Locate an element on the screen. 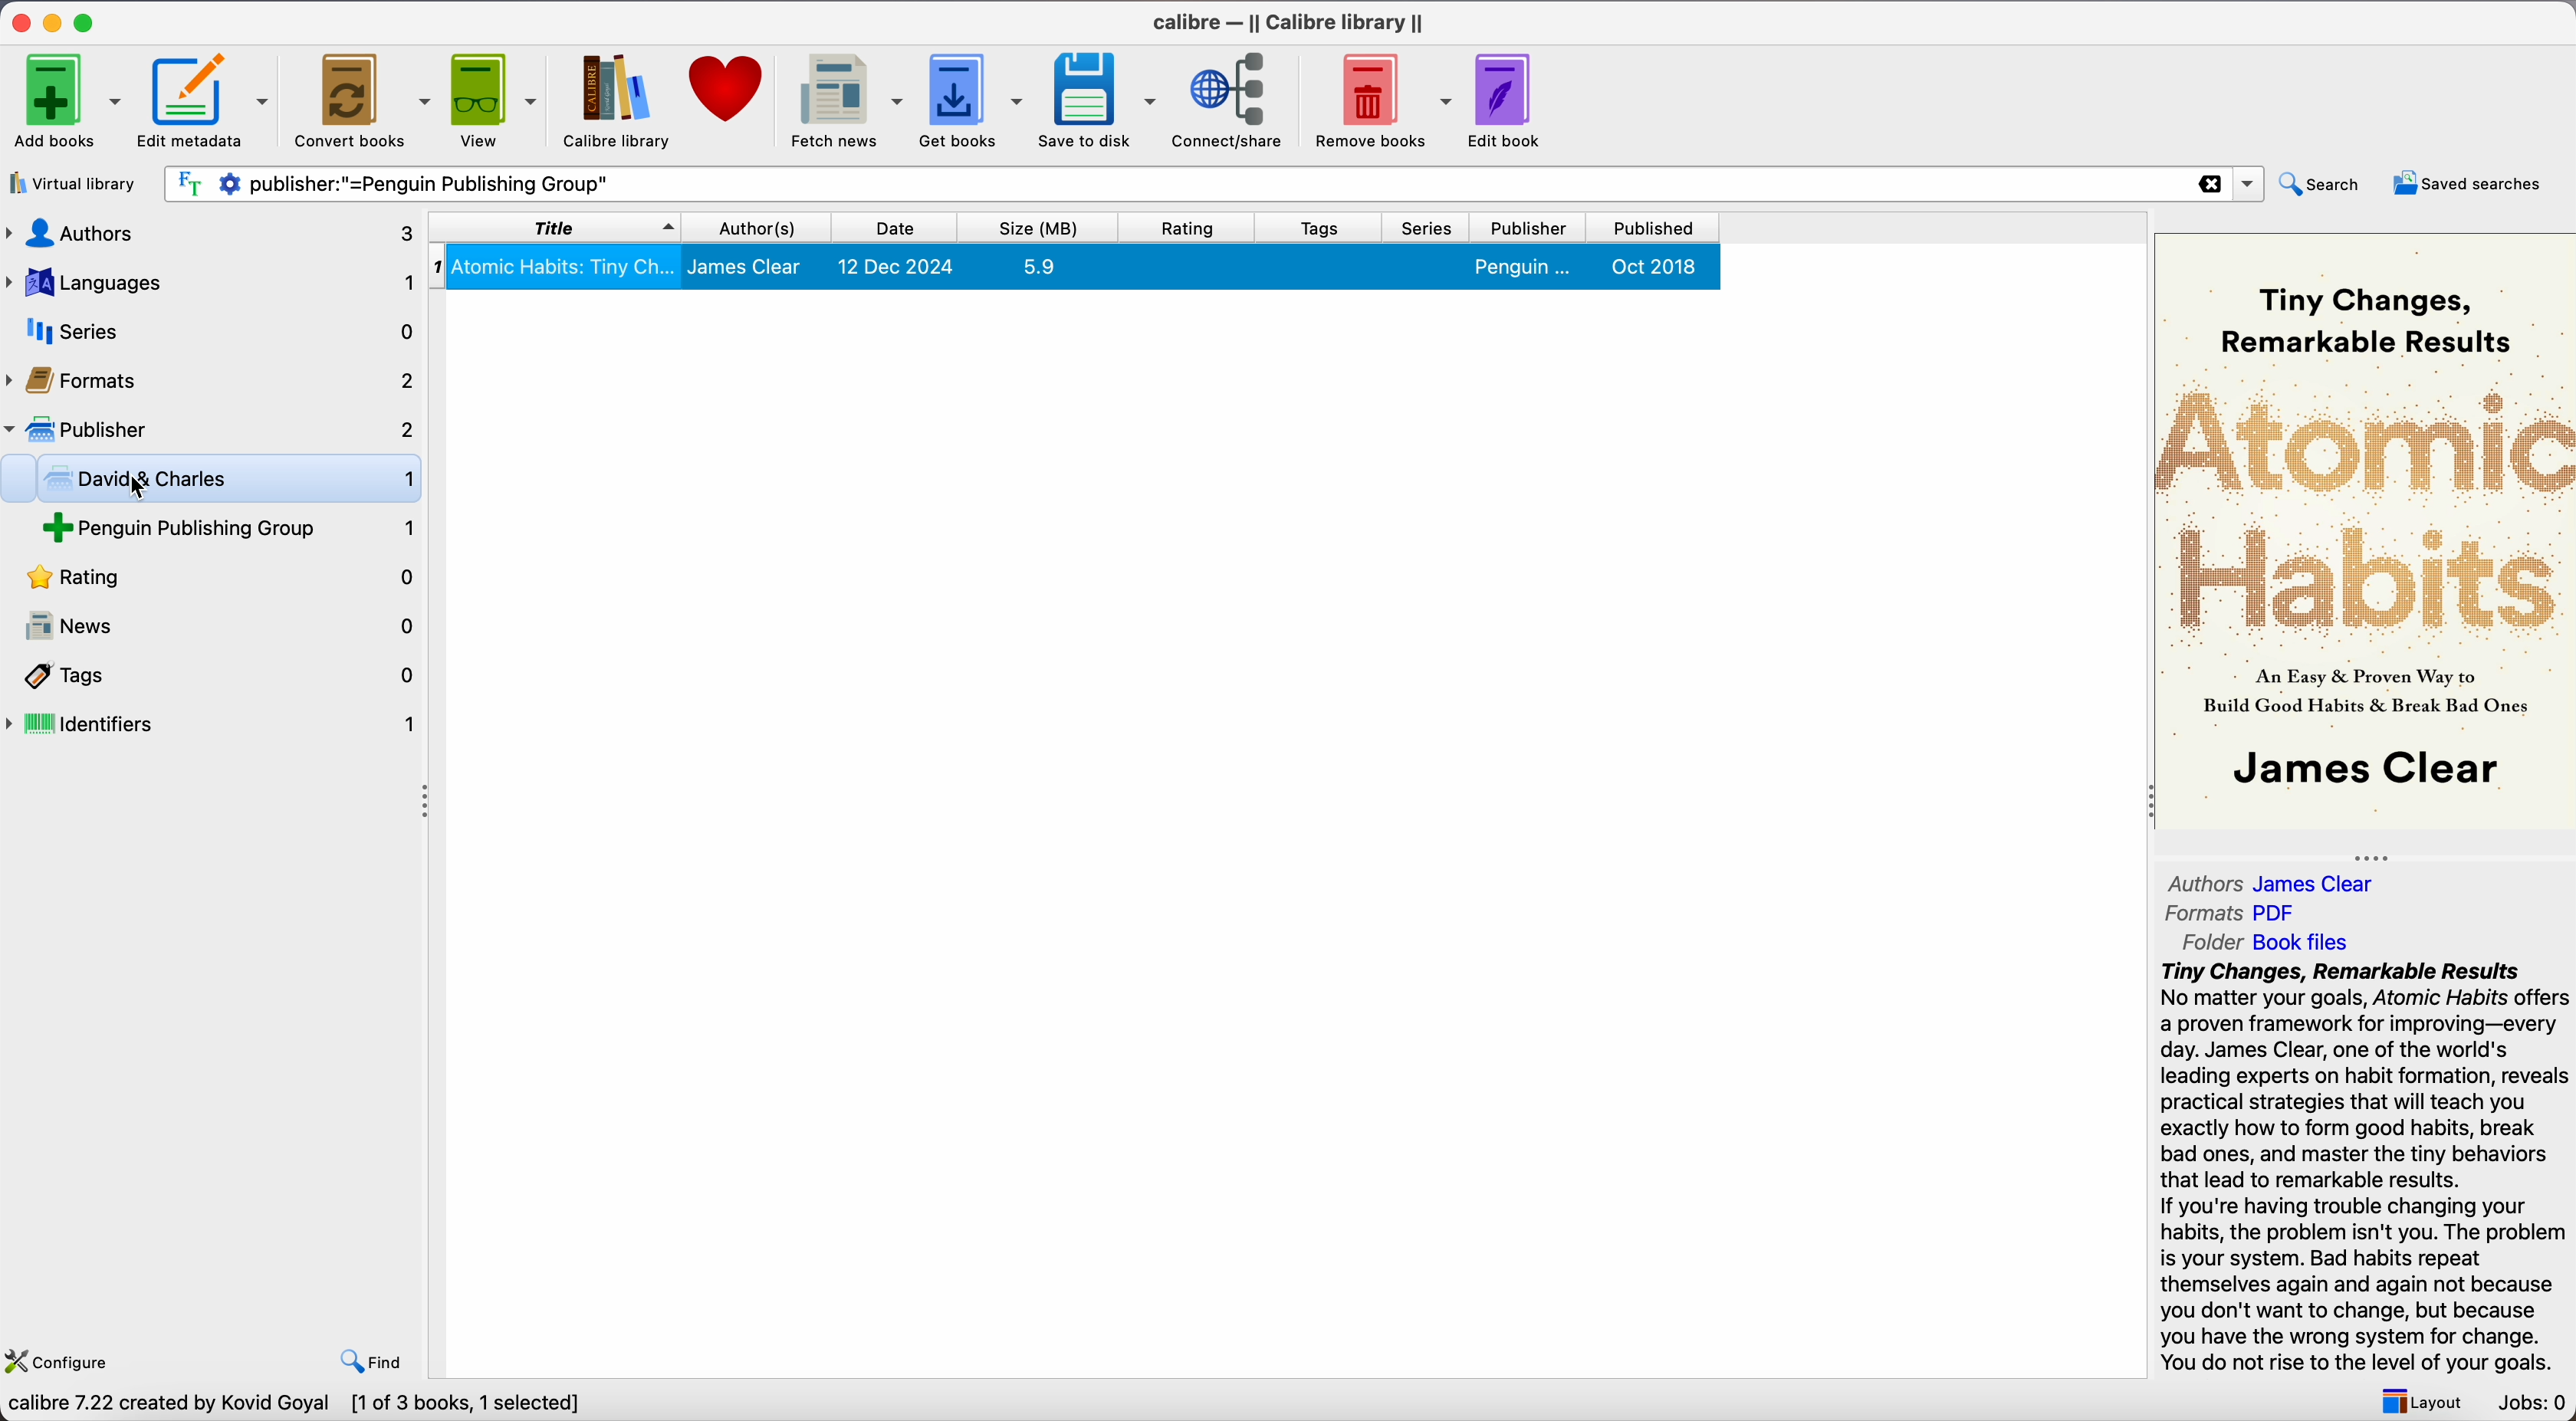 This screenshot has width=2576, height=1421. synopsis is located at coordinates (2362, 1164).